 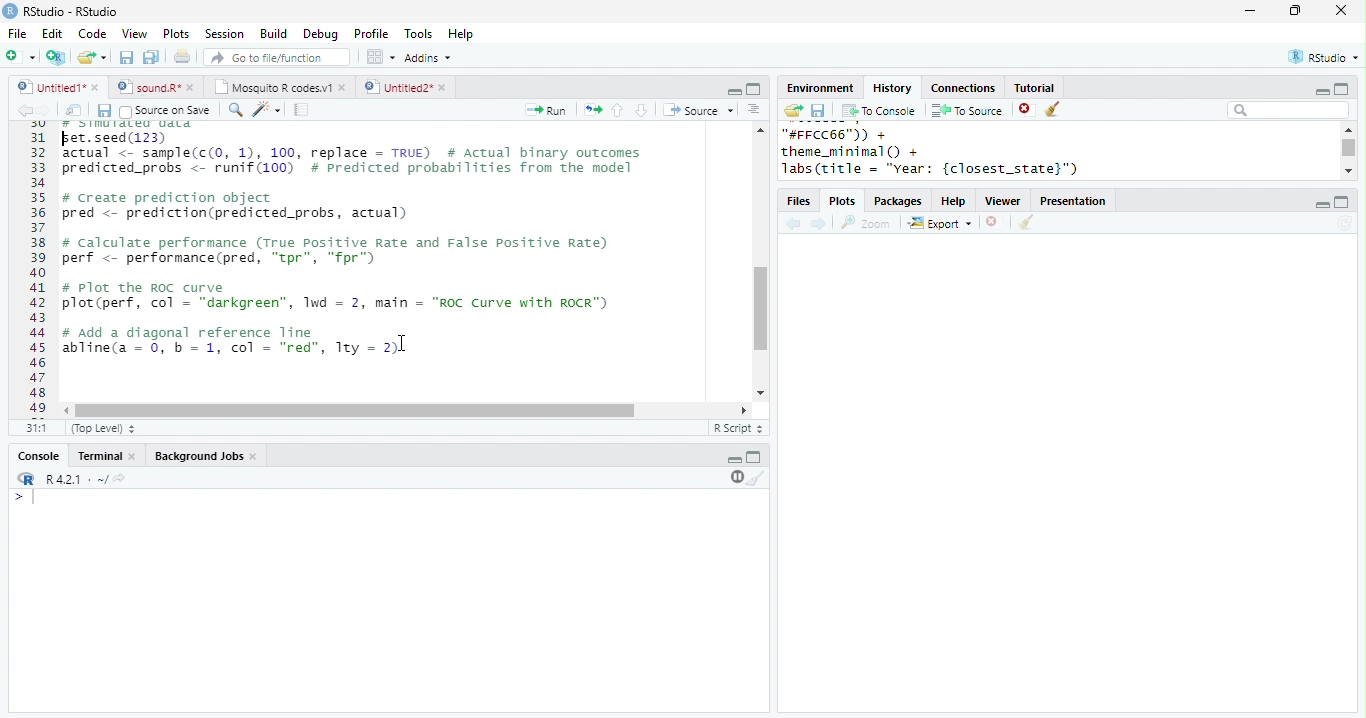 I want to click on >, so click(x=27, y=497).